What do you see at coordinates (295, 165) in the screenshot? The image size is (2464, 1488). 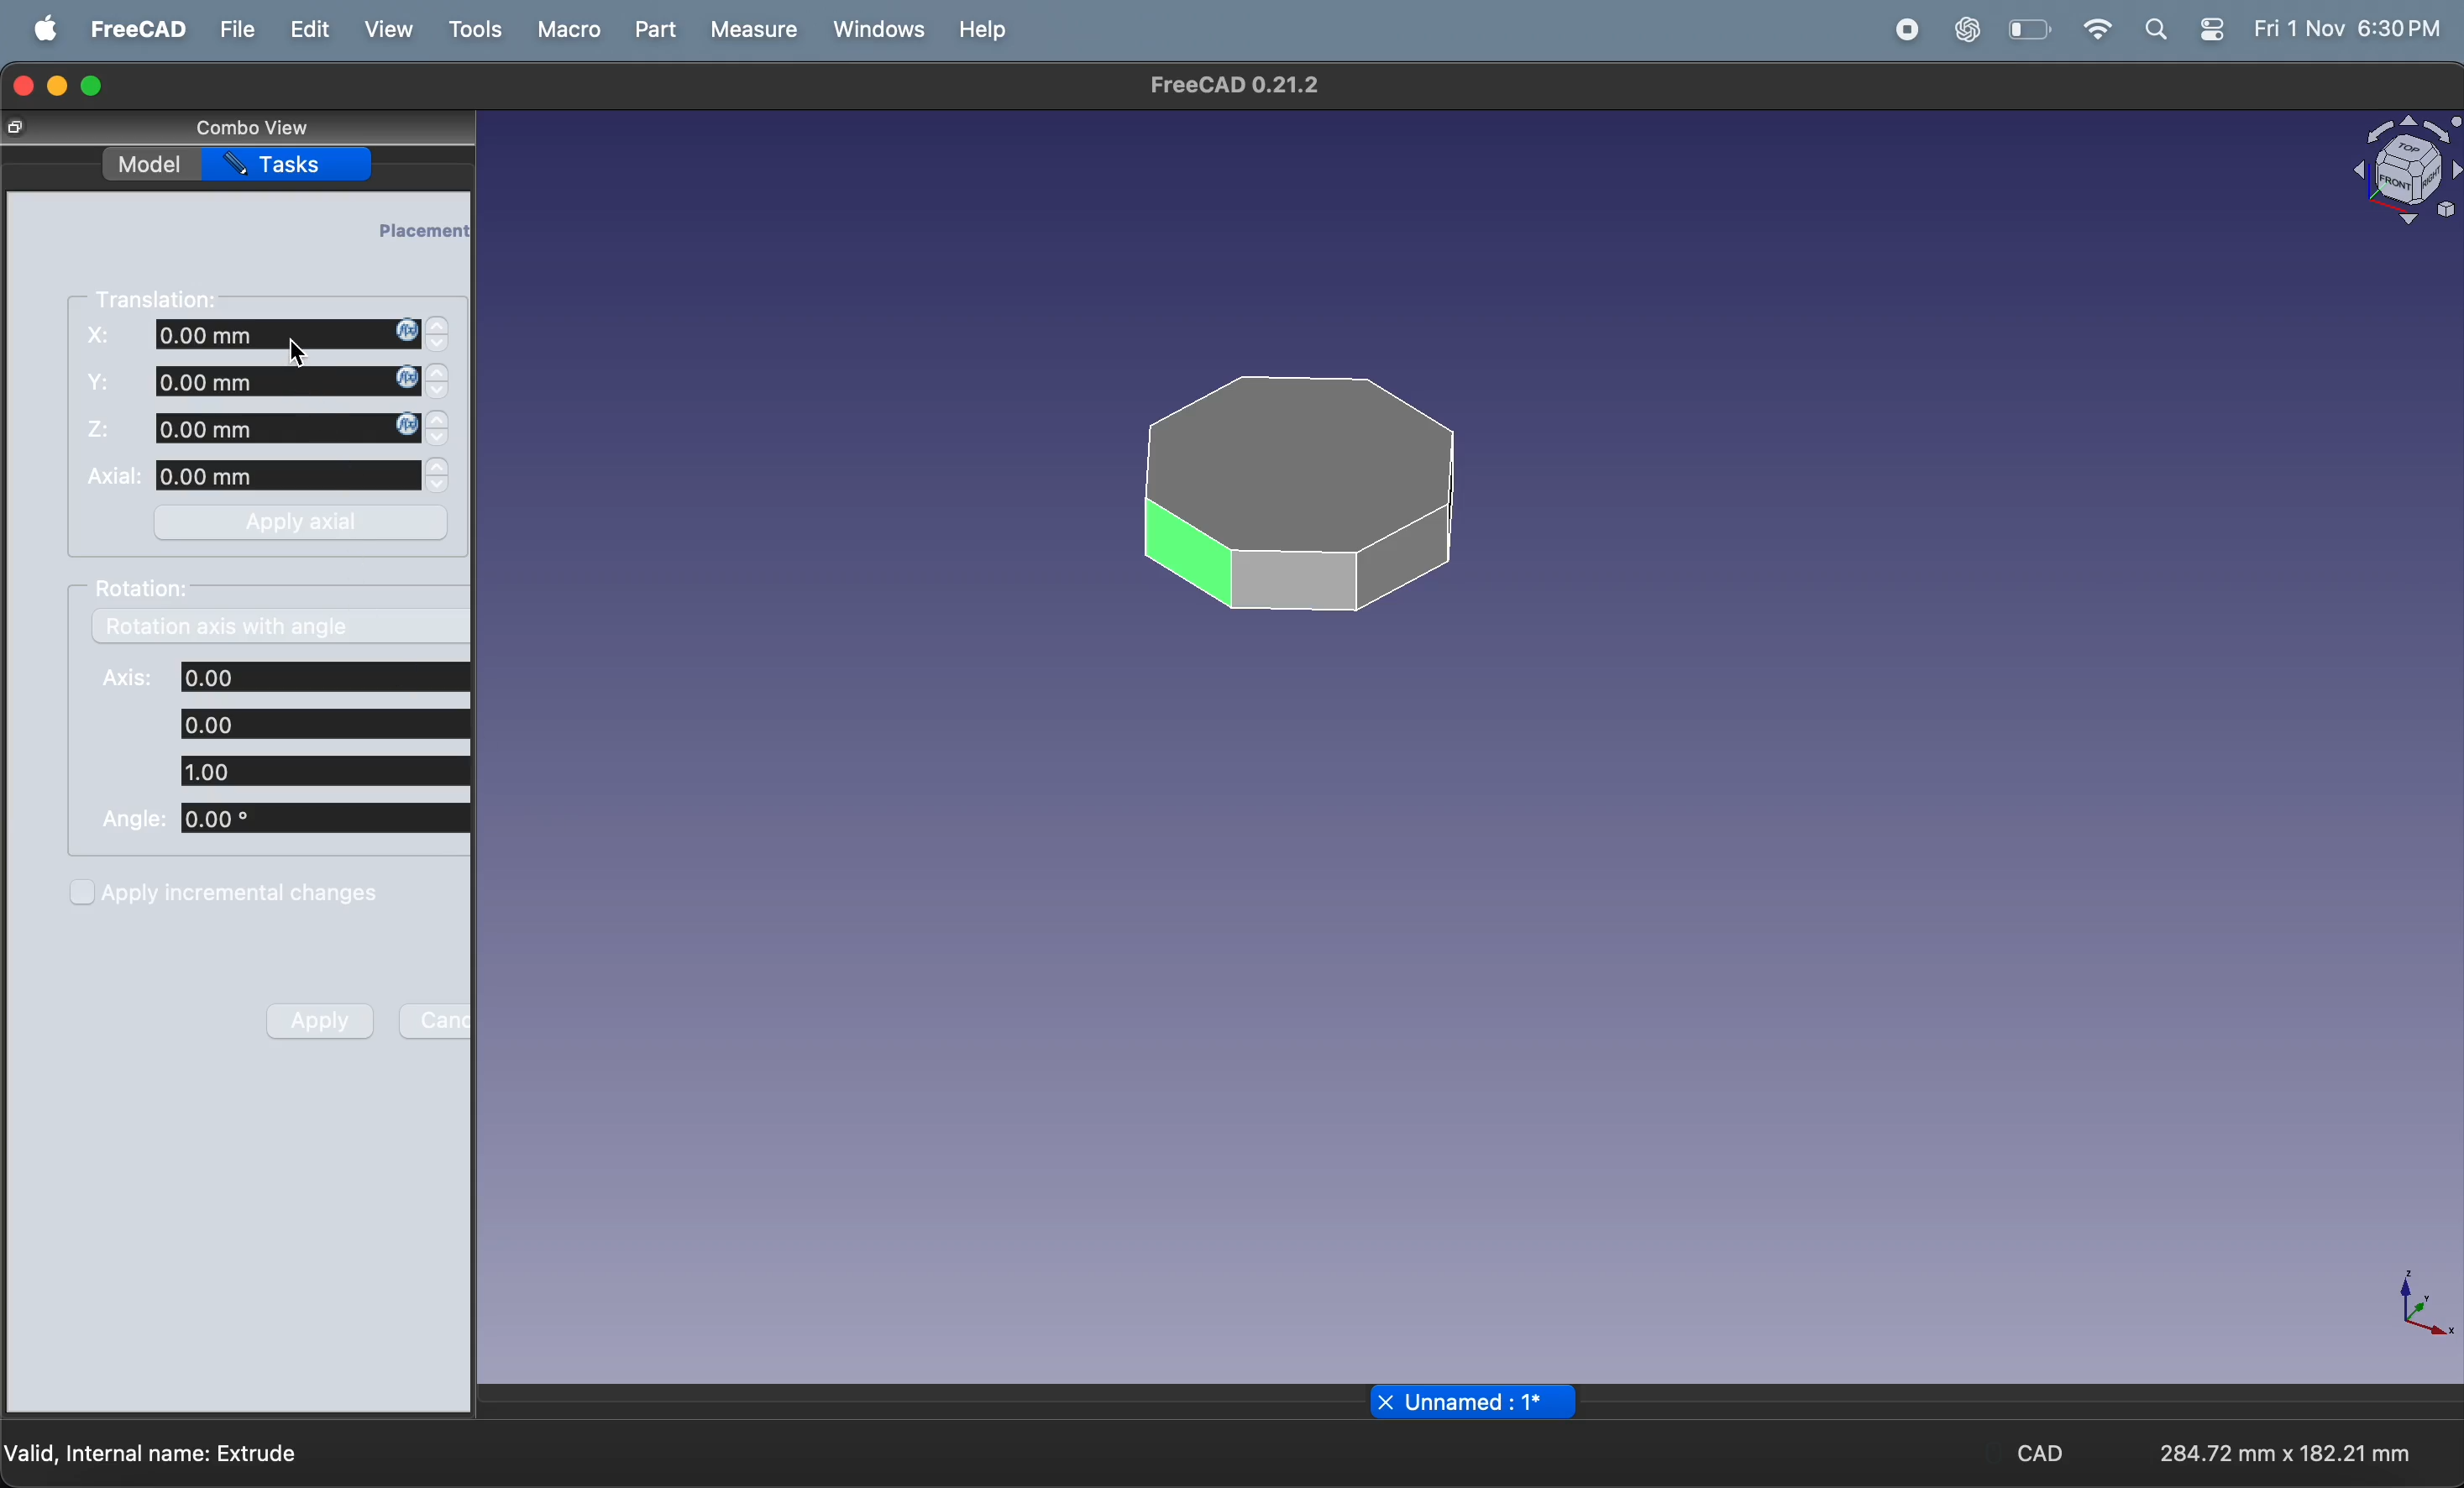 I see `tasks` at bounding box center [295, 165].